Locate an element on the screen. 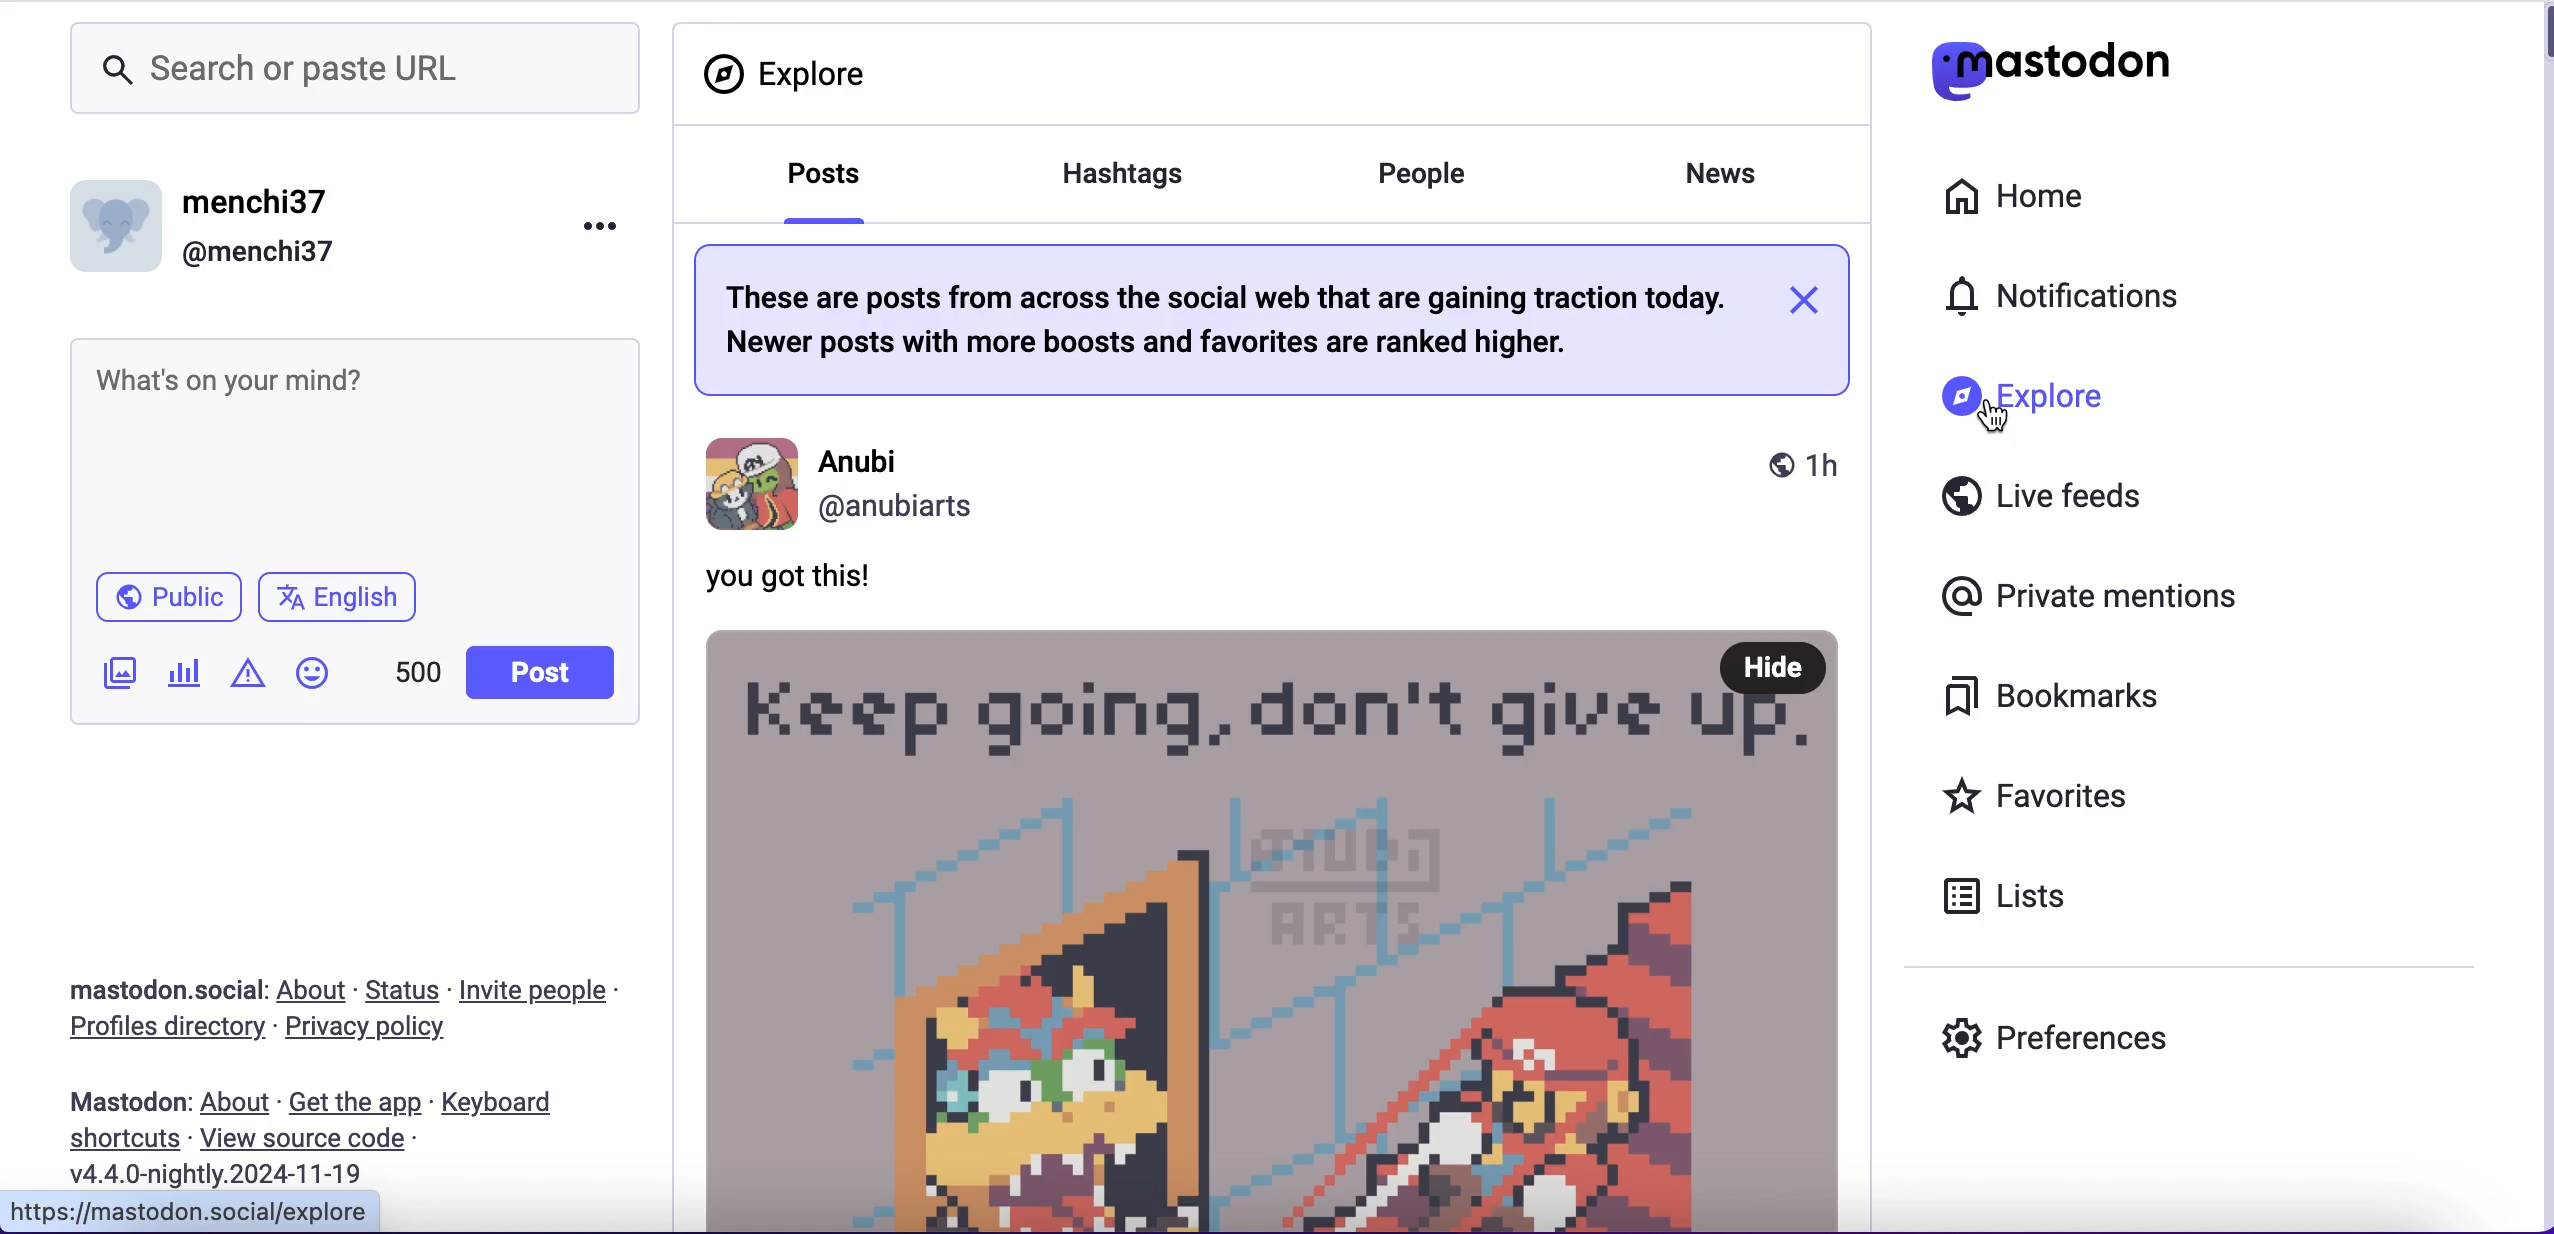 The width and height of the screenshot is (2554, 1234). status is located at coordinates (402, 991).